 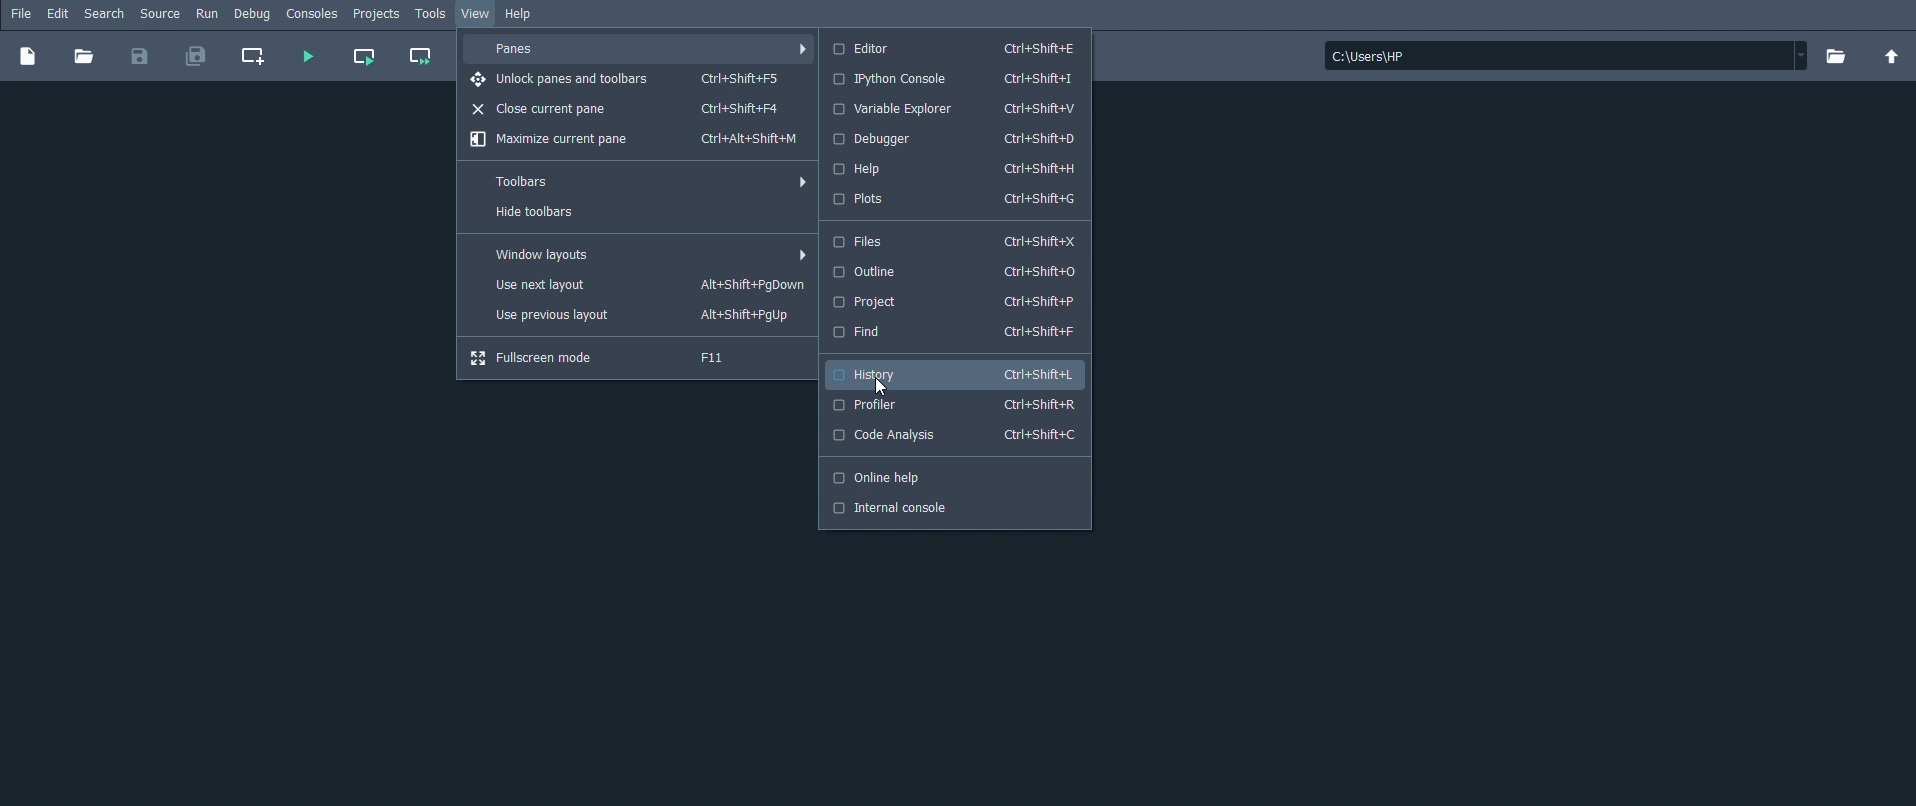 I want to click on Consoles, so click(x=313, y=14).